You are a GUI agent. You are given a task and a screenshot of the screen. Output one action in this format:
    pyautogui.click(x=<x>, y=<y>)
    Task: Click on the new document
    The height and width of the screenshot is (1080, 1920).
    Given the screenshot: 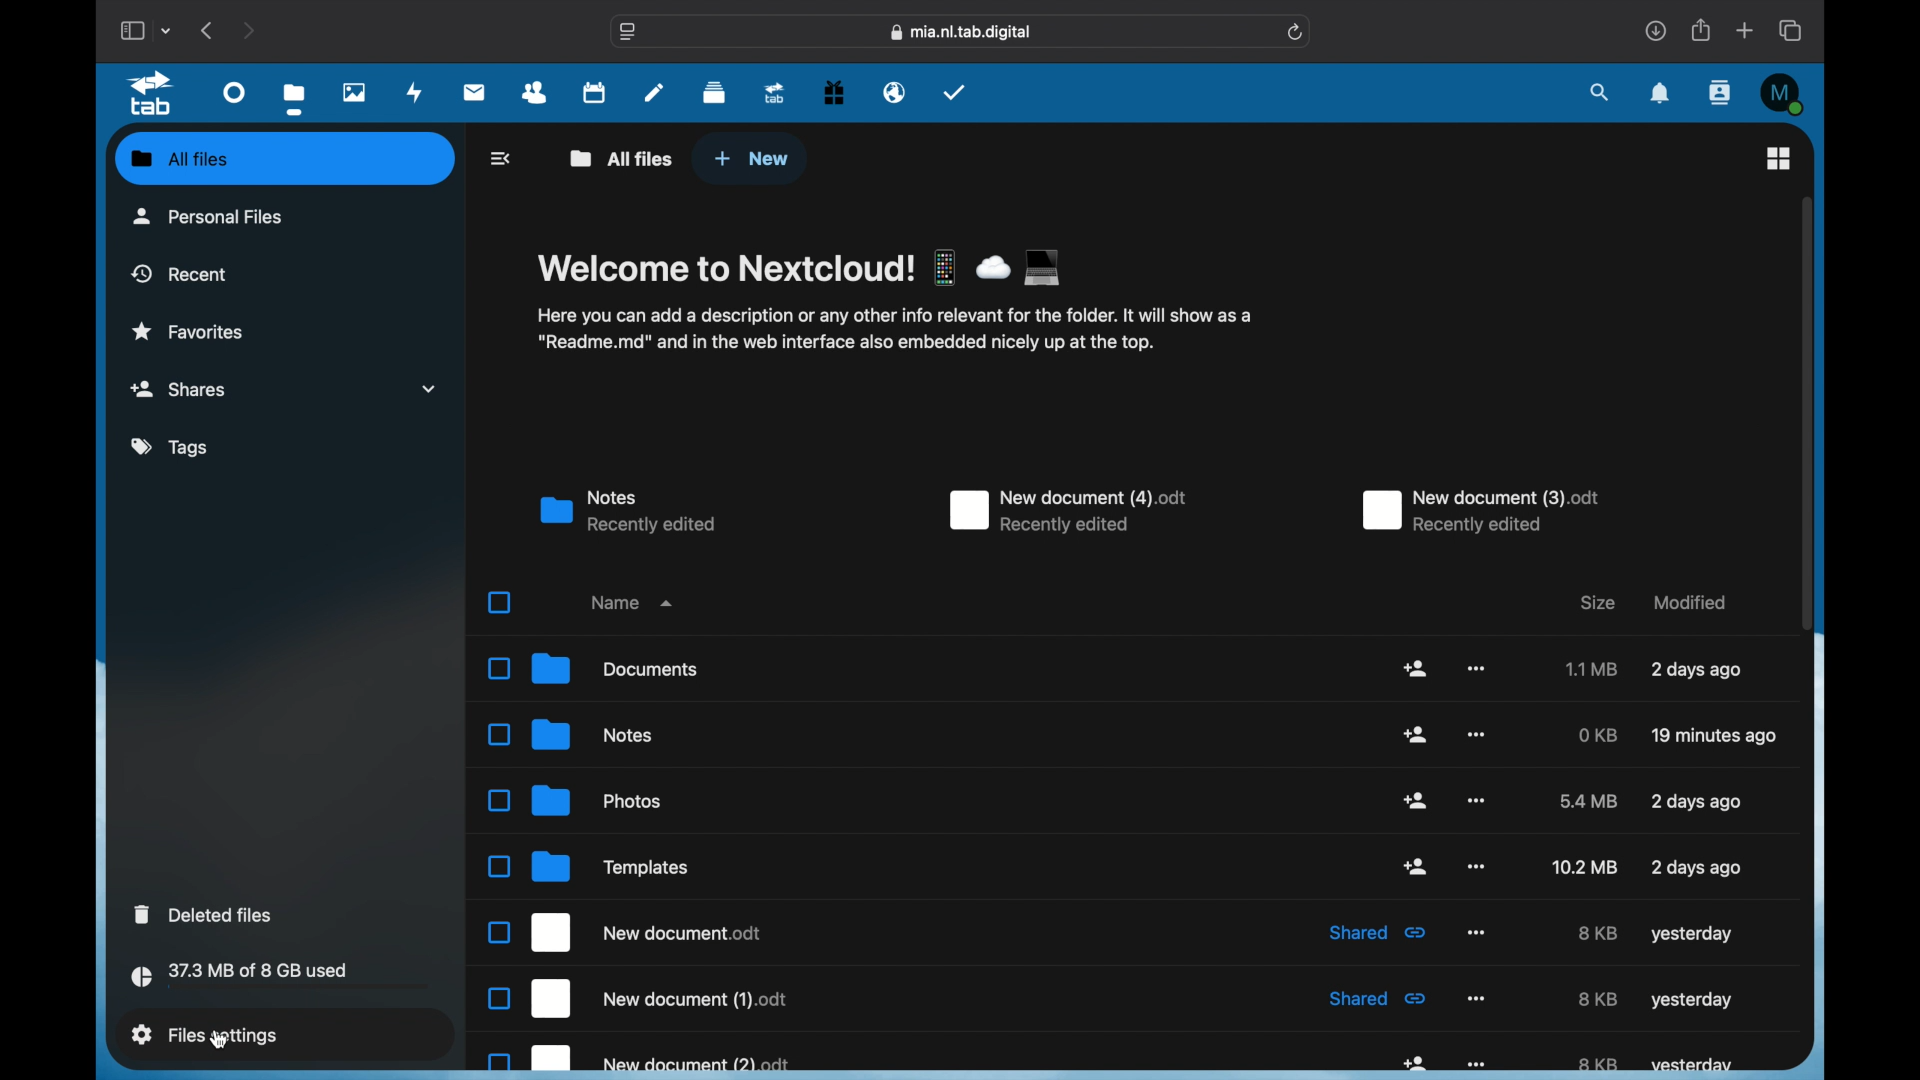 What is the action you would take?
    pyautogui.click(x=637, y=998)
    